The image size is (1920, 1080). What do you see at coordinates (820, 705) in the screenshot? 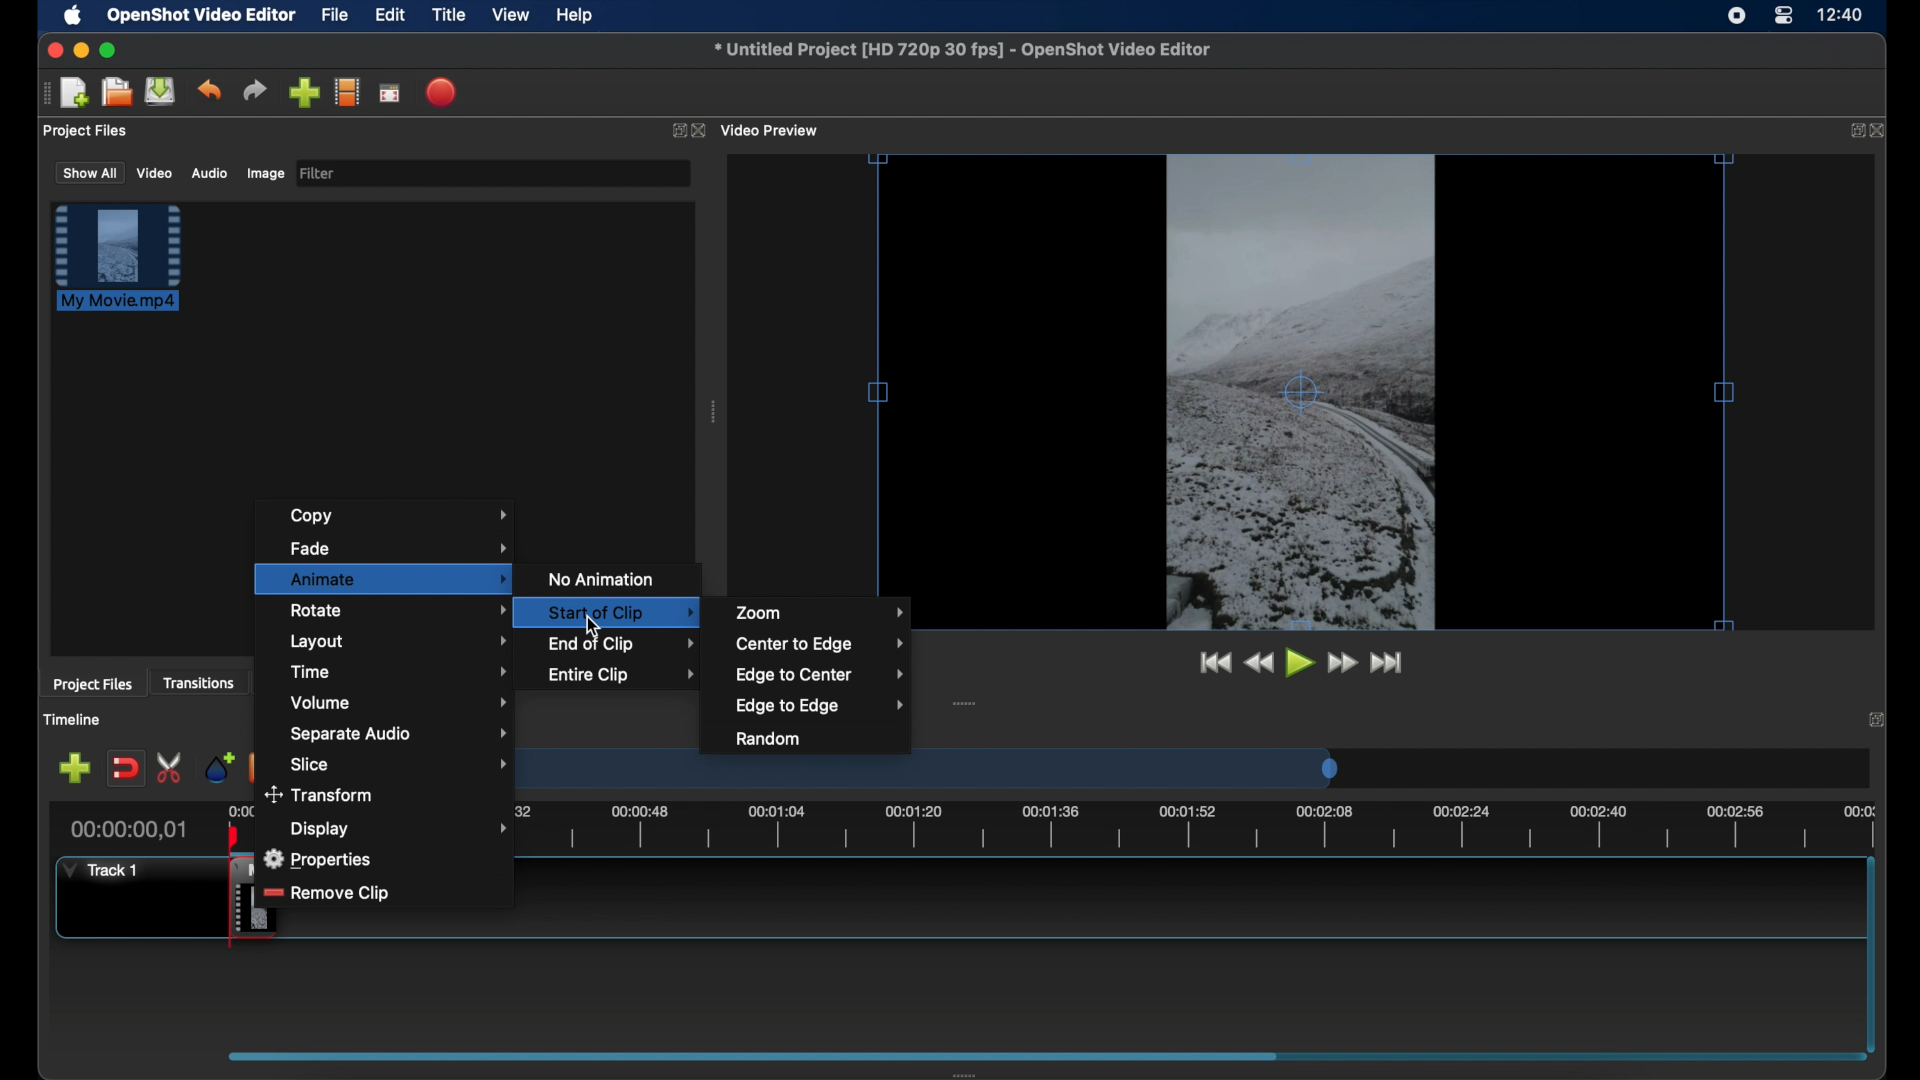
I see `edge to edge` at bounding box center [820, 705].